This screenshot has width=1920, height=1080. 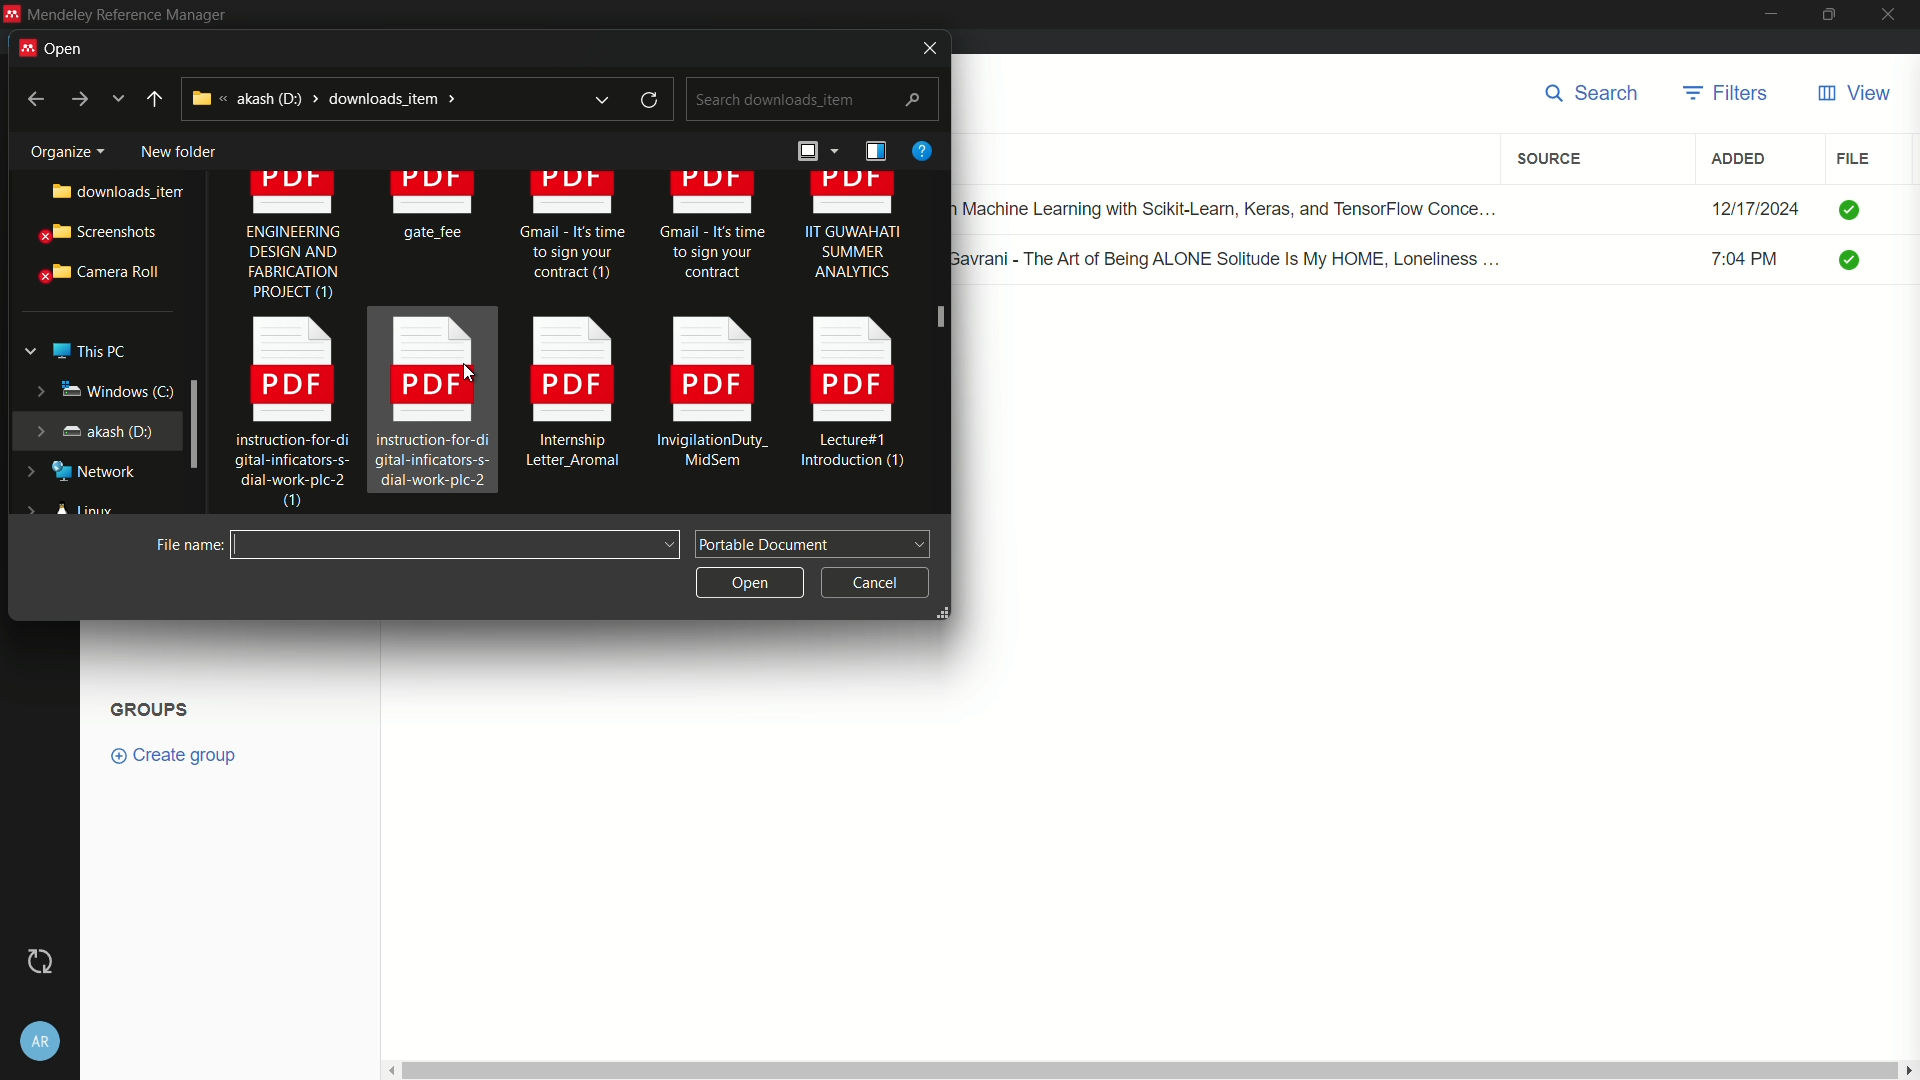 What do you see at coordinates (853, 235) in the screenshot?
I see `IIT GUWAHATI
SUMMER
ANALYTICS` at bounding box center [853, 235].